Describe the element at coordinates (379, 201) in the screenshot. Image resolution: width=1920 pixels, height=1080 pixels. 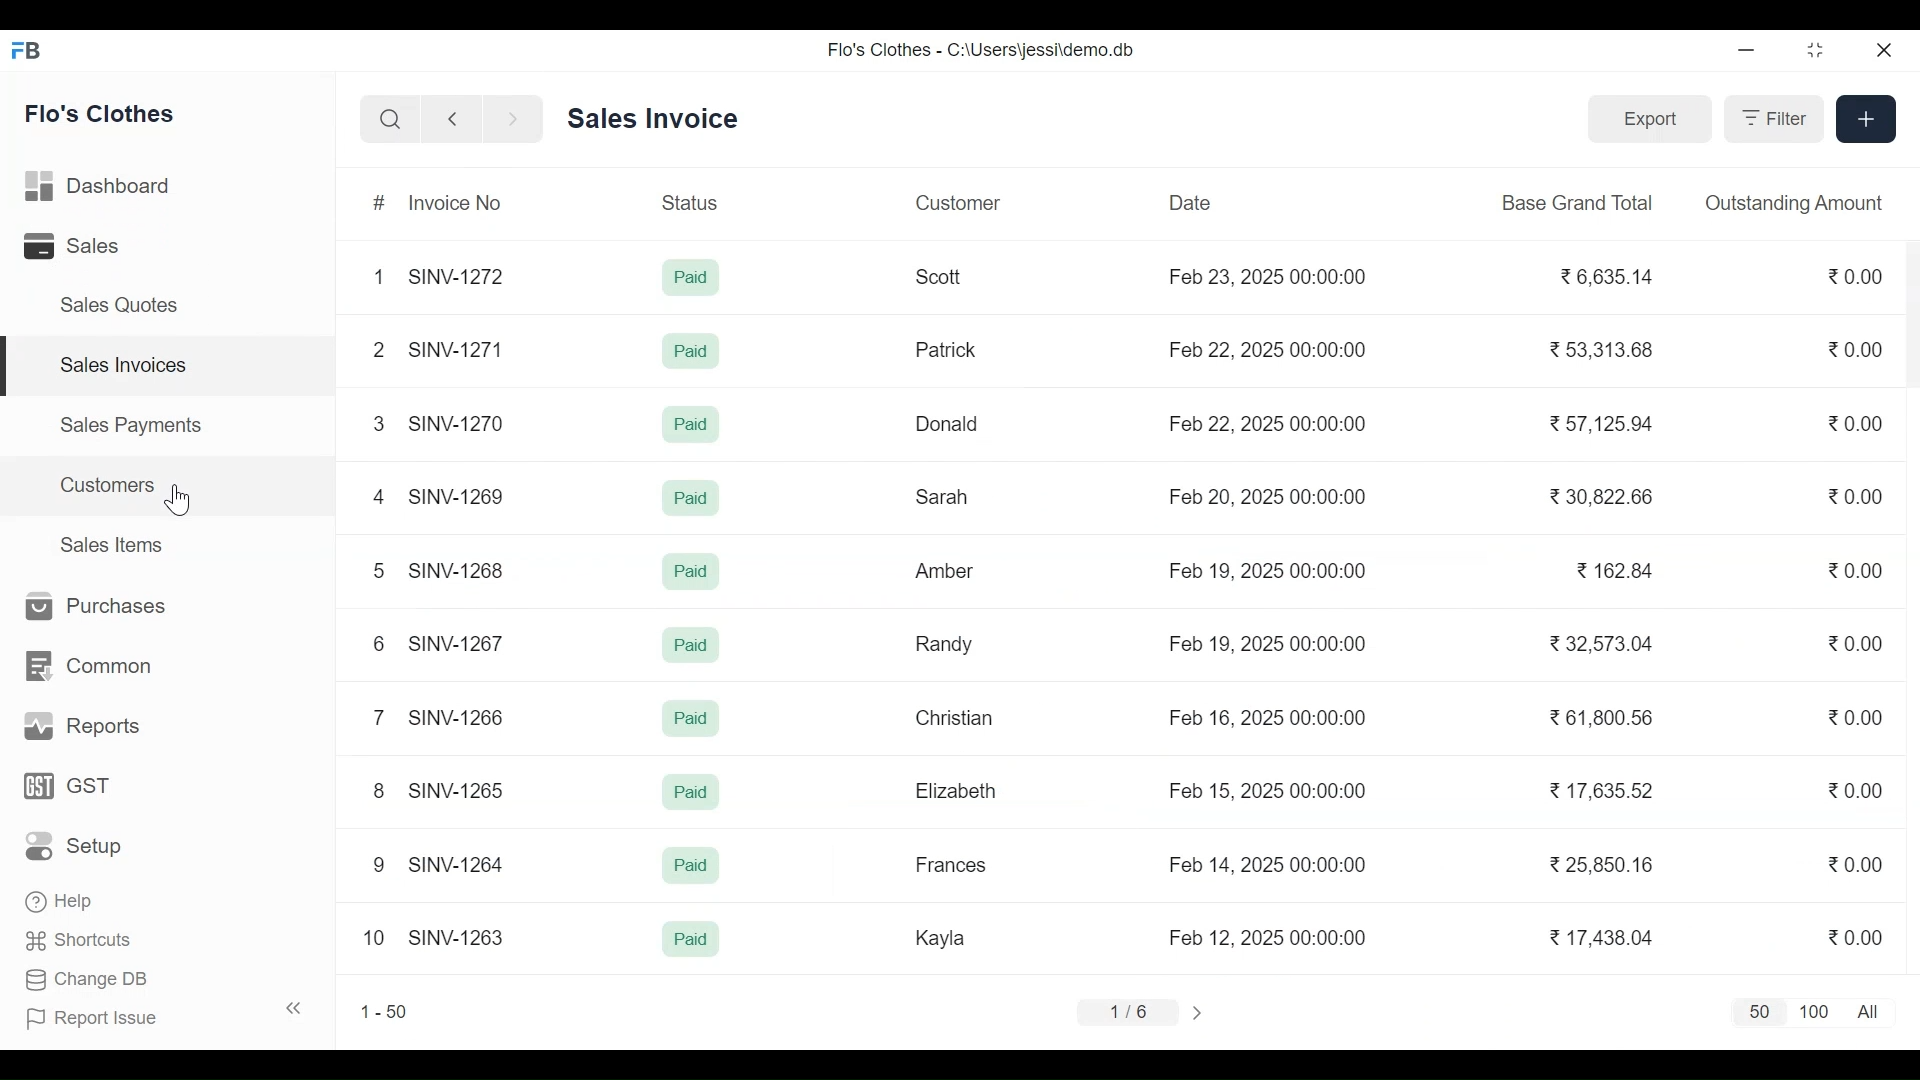
I see `#` at that location.